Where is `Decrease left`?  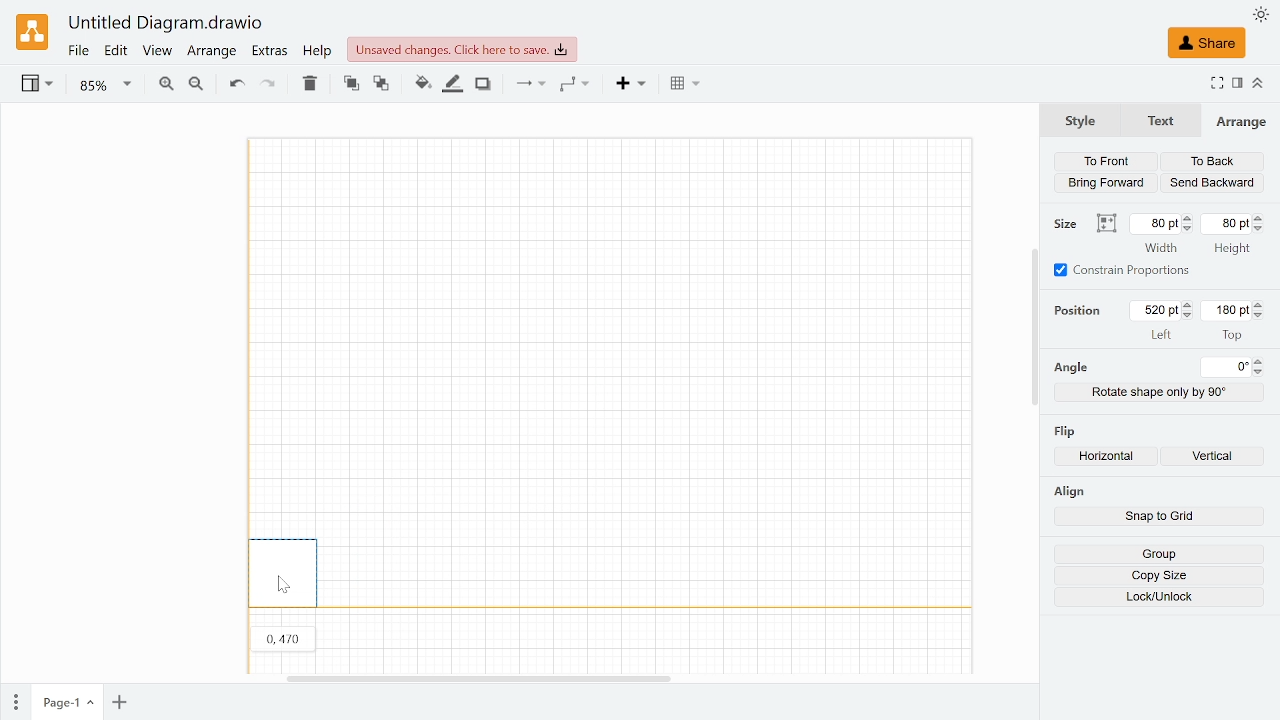
Decrease left is located at coordinates (1190, 316).